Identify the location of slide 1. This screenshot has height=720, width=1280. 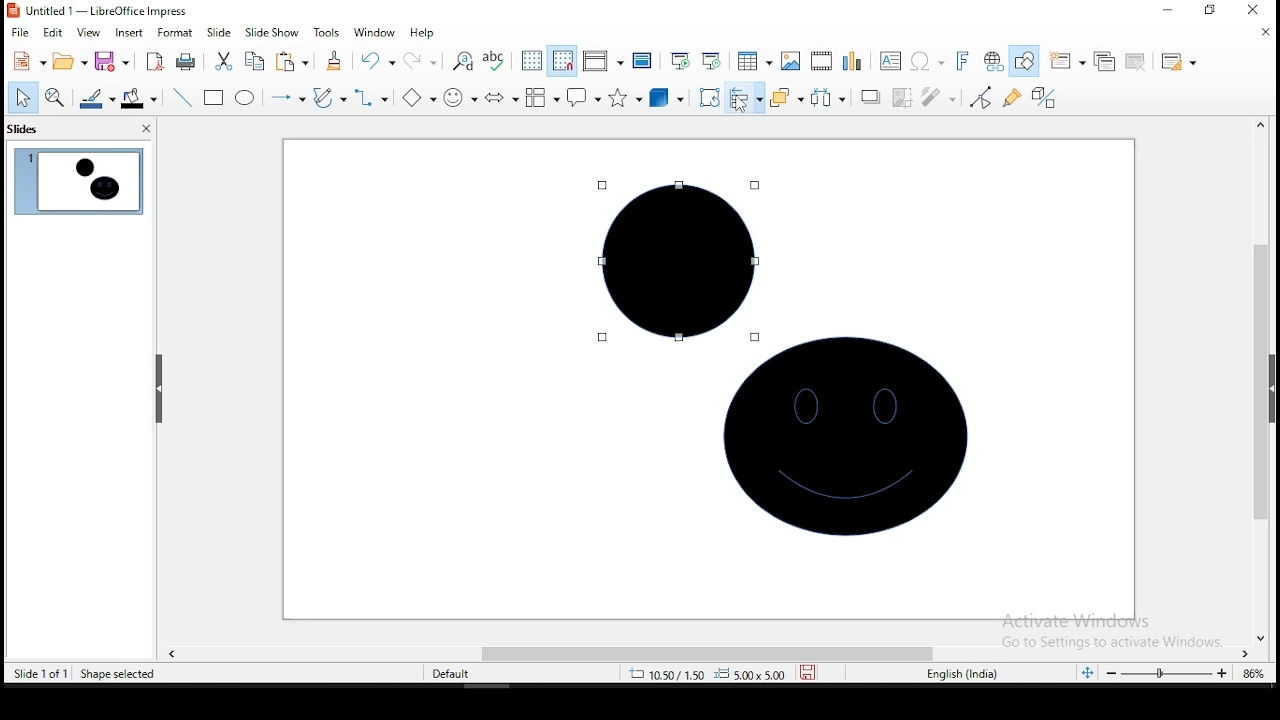
(77, 182).